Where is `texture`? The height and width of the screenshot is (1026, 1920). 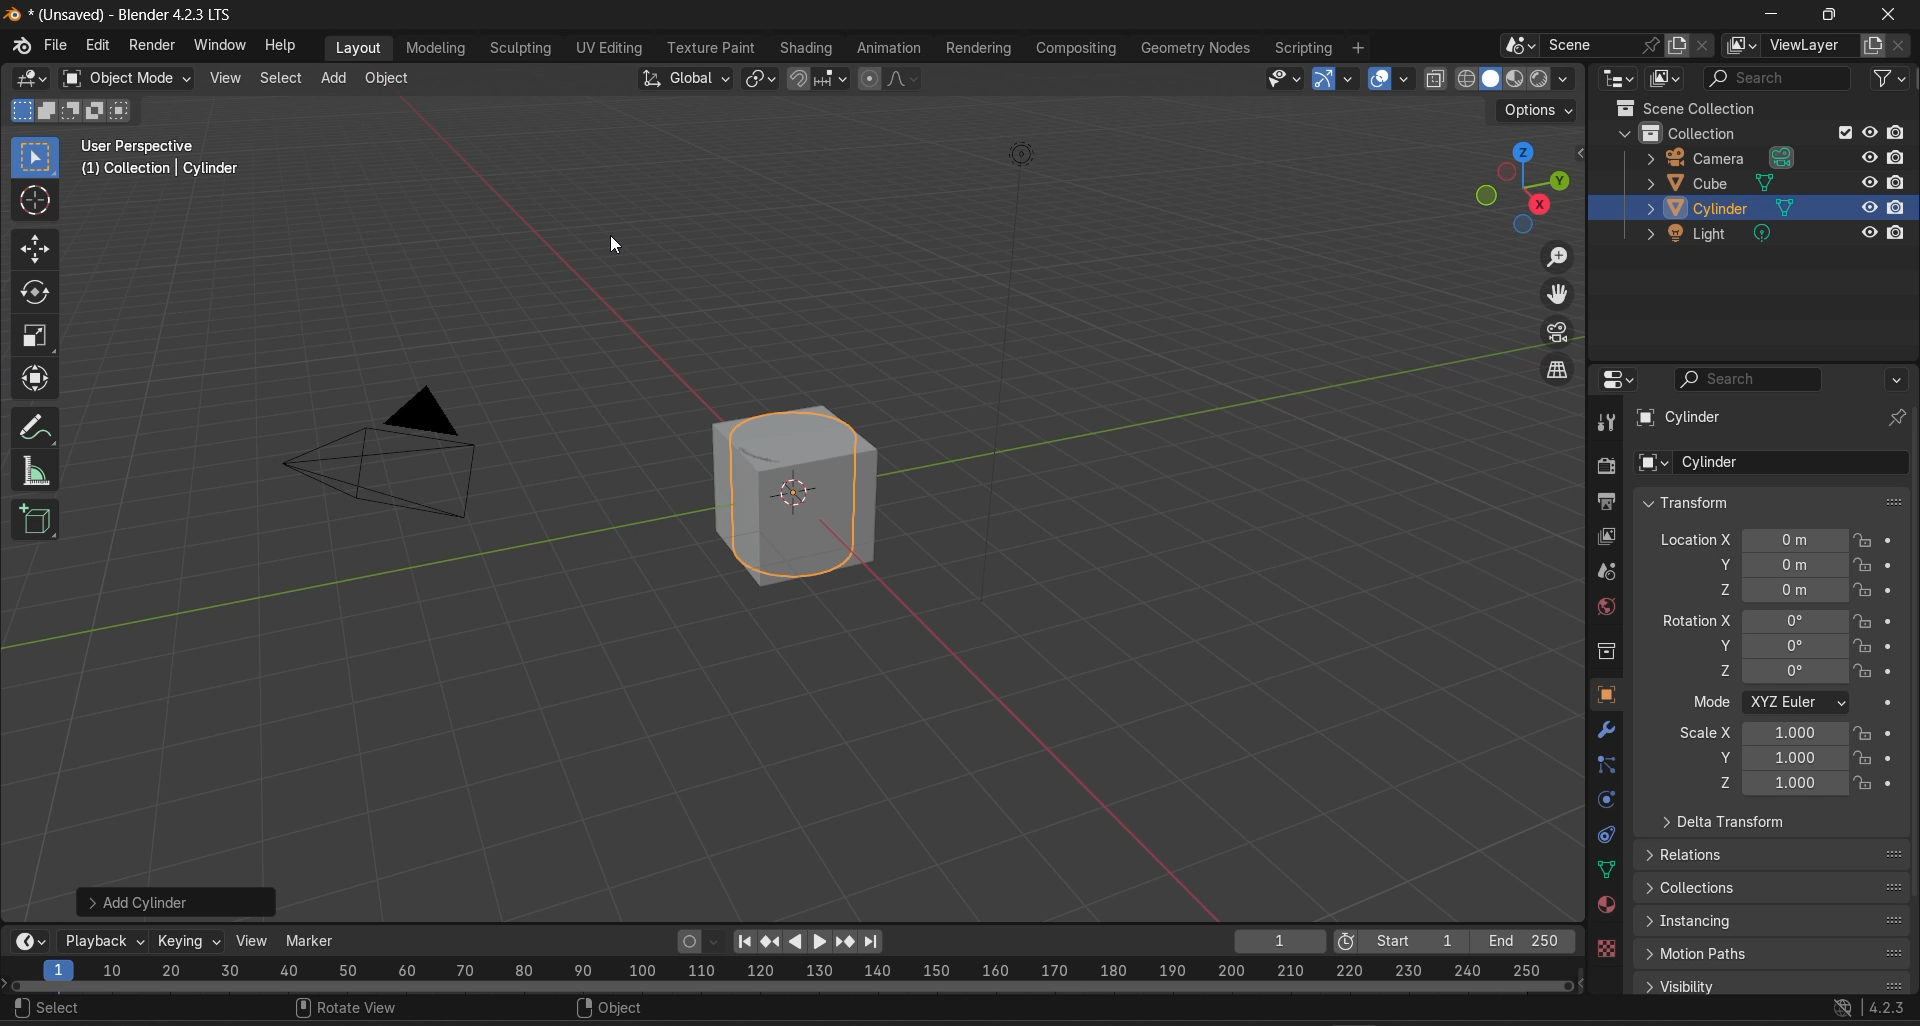 texture is located at coordinates (1606, 951).